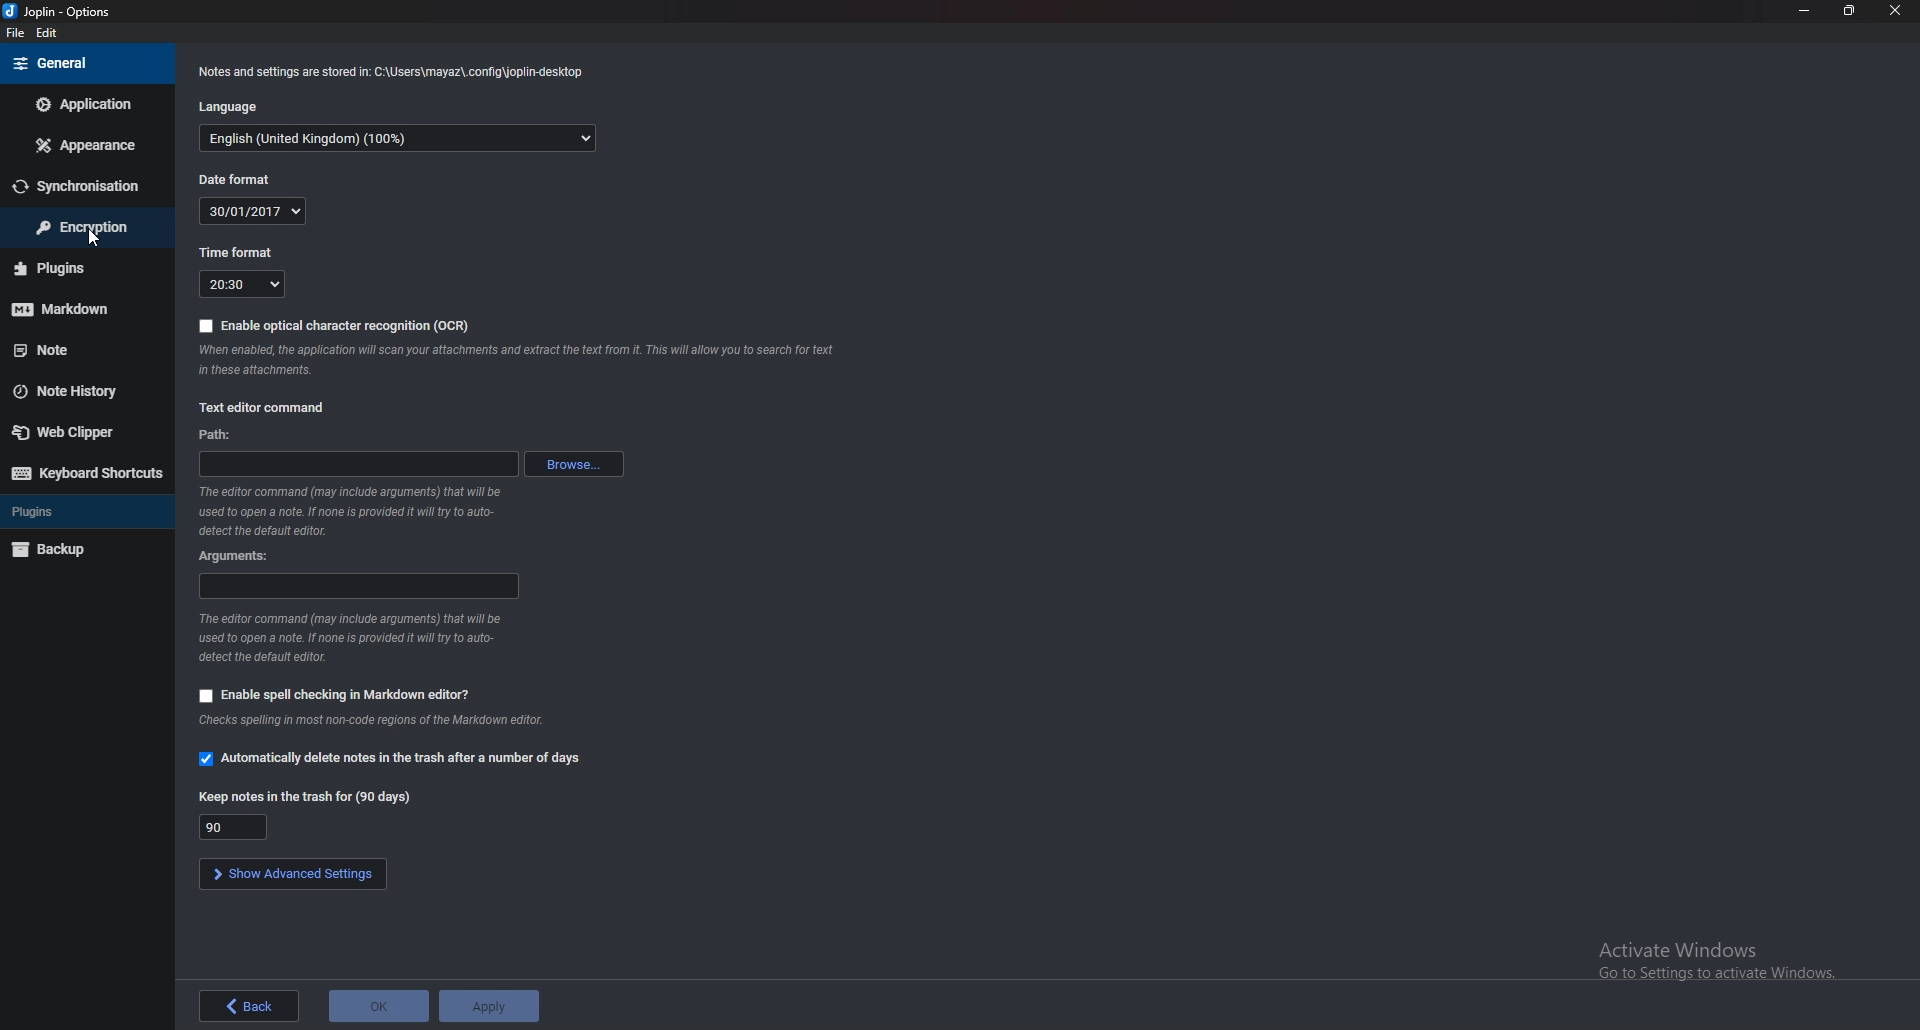 The image size is (1920, 1030). What do you see at coordinates (81, 269) in the screenshot?
I see `plugins` at bounding box center [81, 269].